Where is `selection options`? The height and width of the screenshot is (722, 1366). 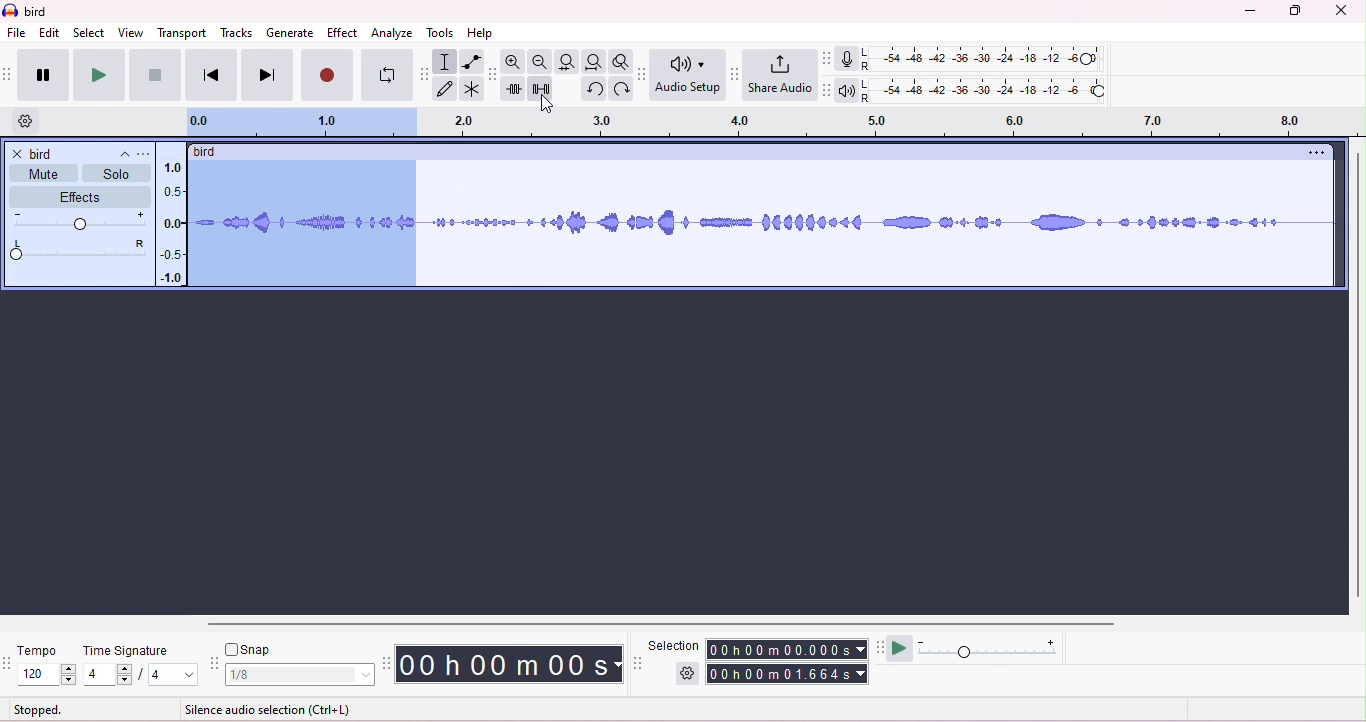 selection options is located at coordinates (685, 675).